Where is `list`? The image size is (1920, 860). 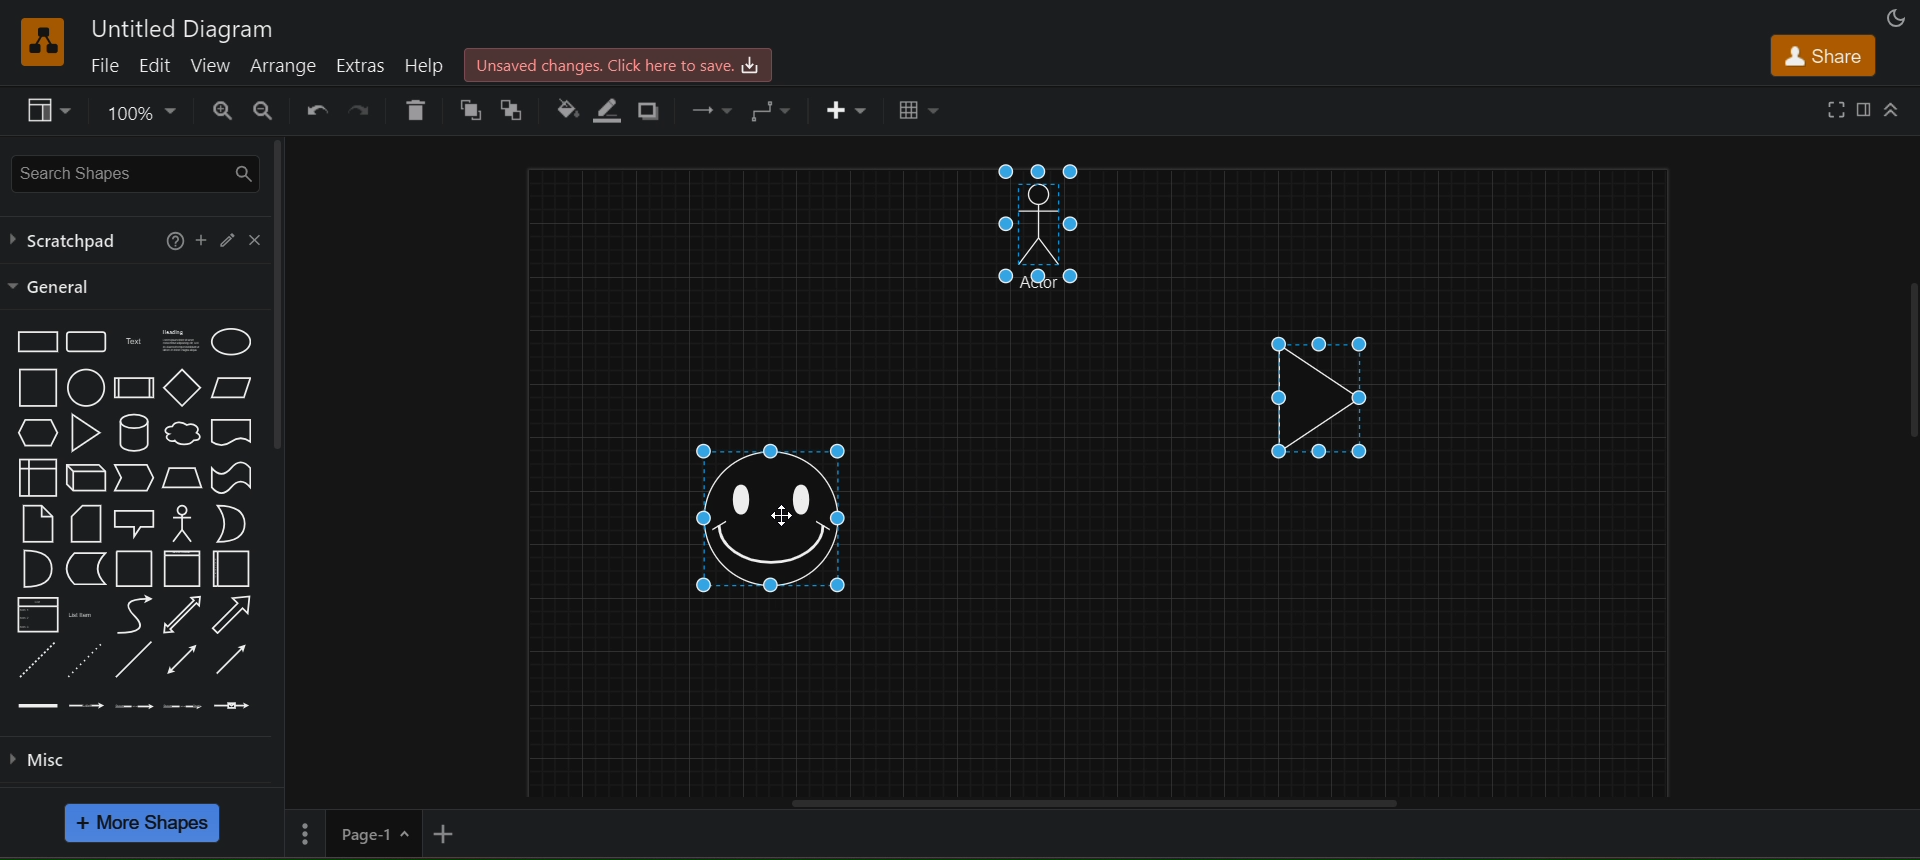
list is located at coordinates (34, 615).